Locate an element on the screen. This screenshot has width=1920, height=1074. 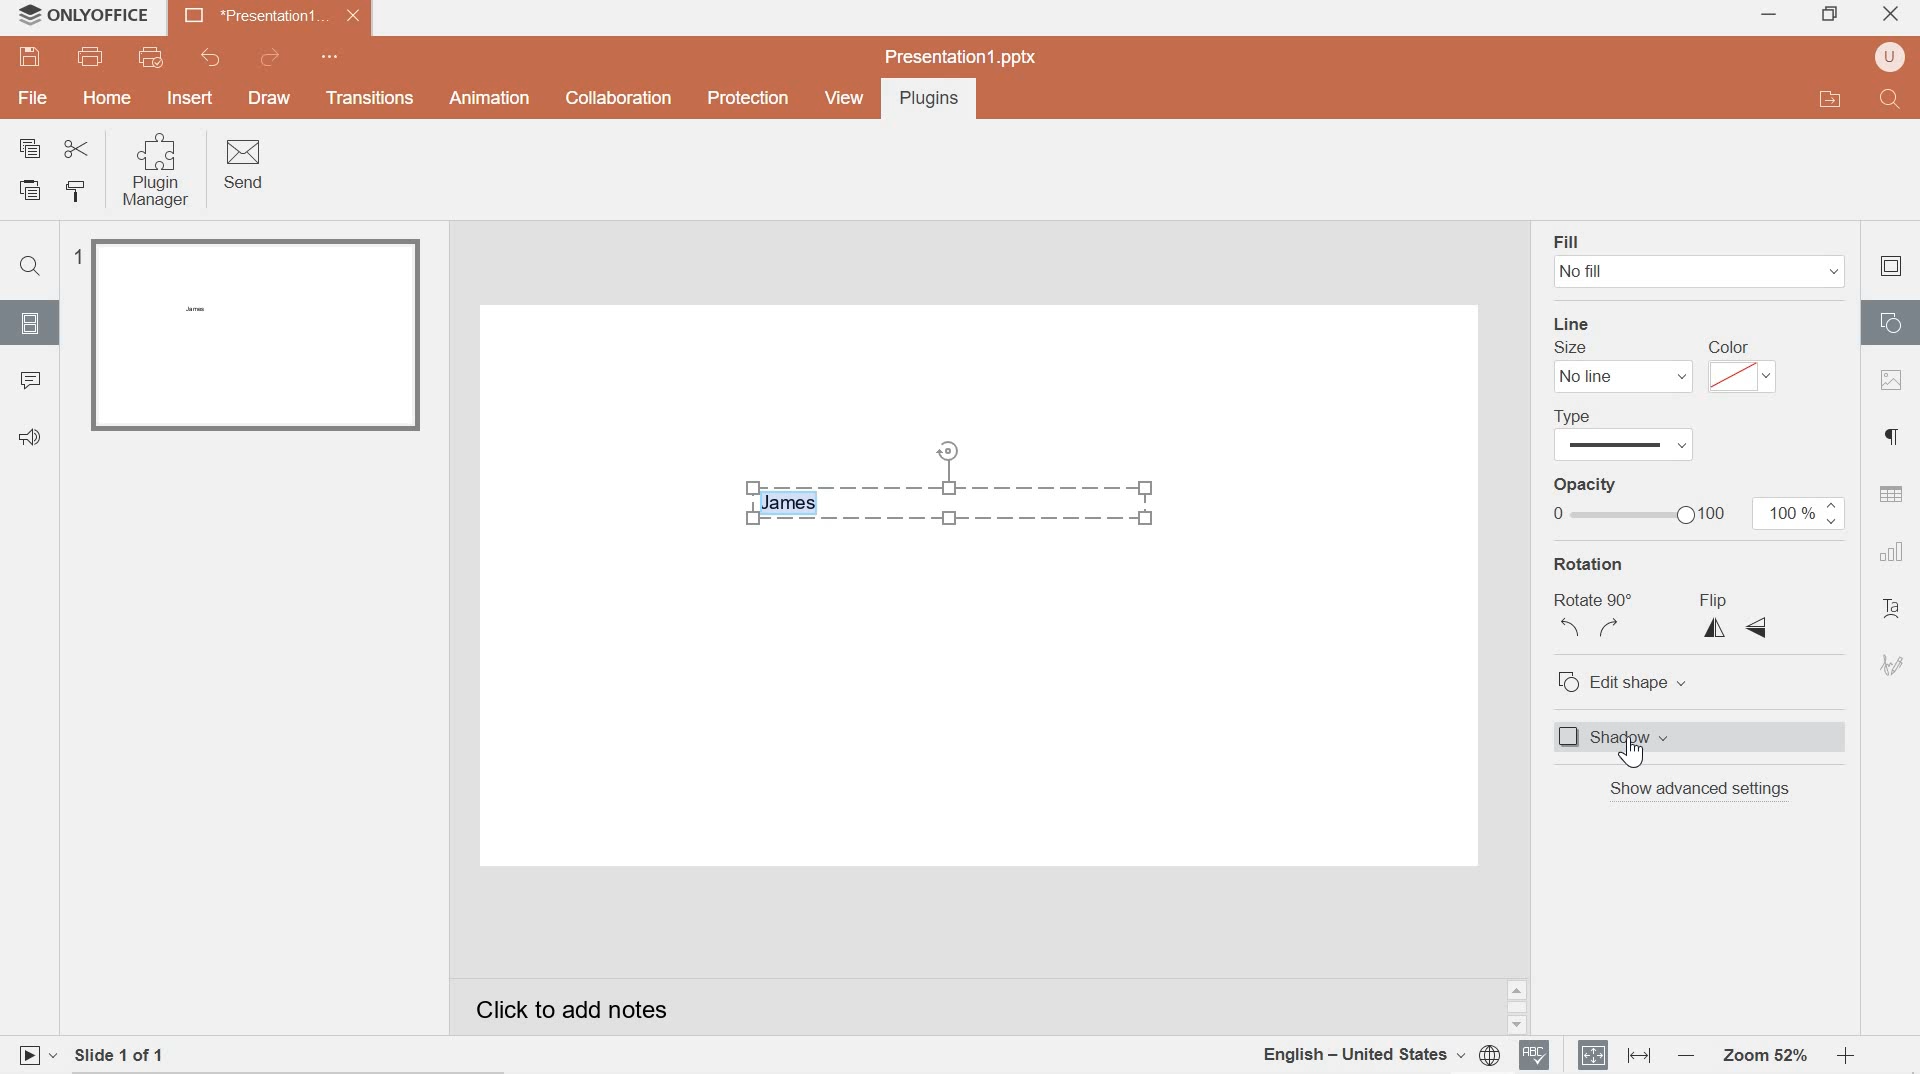
collaboration is located at coordinates (616, 99).